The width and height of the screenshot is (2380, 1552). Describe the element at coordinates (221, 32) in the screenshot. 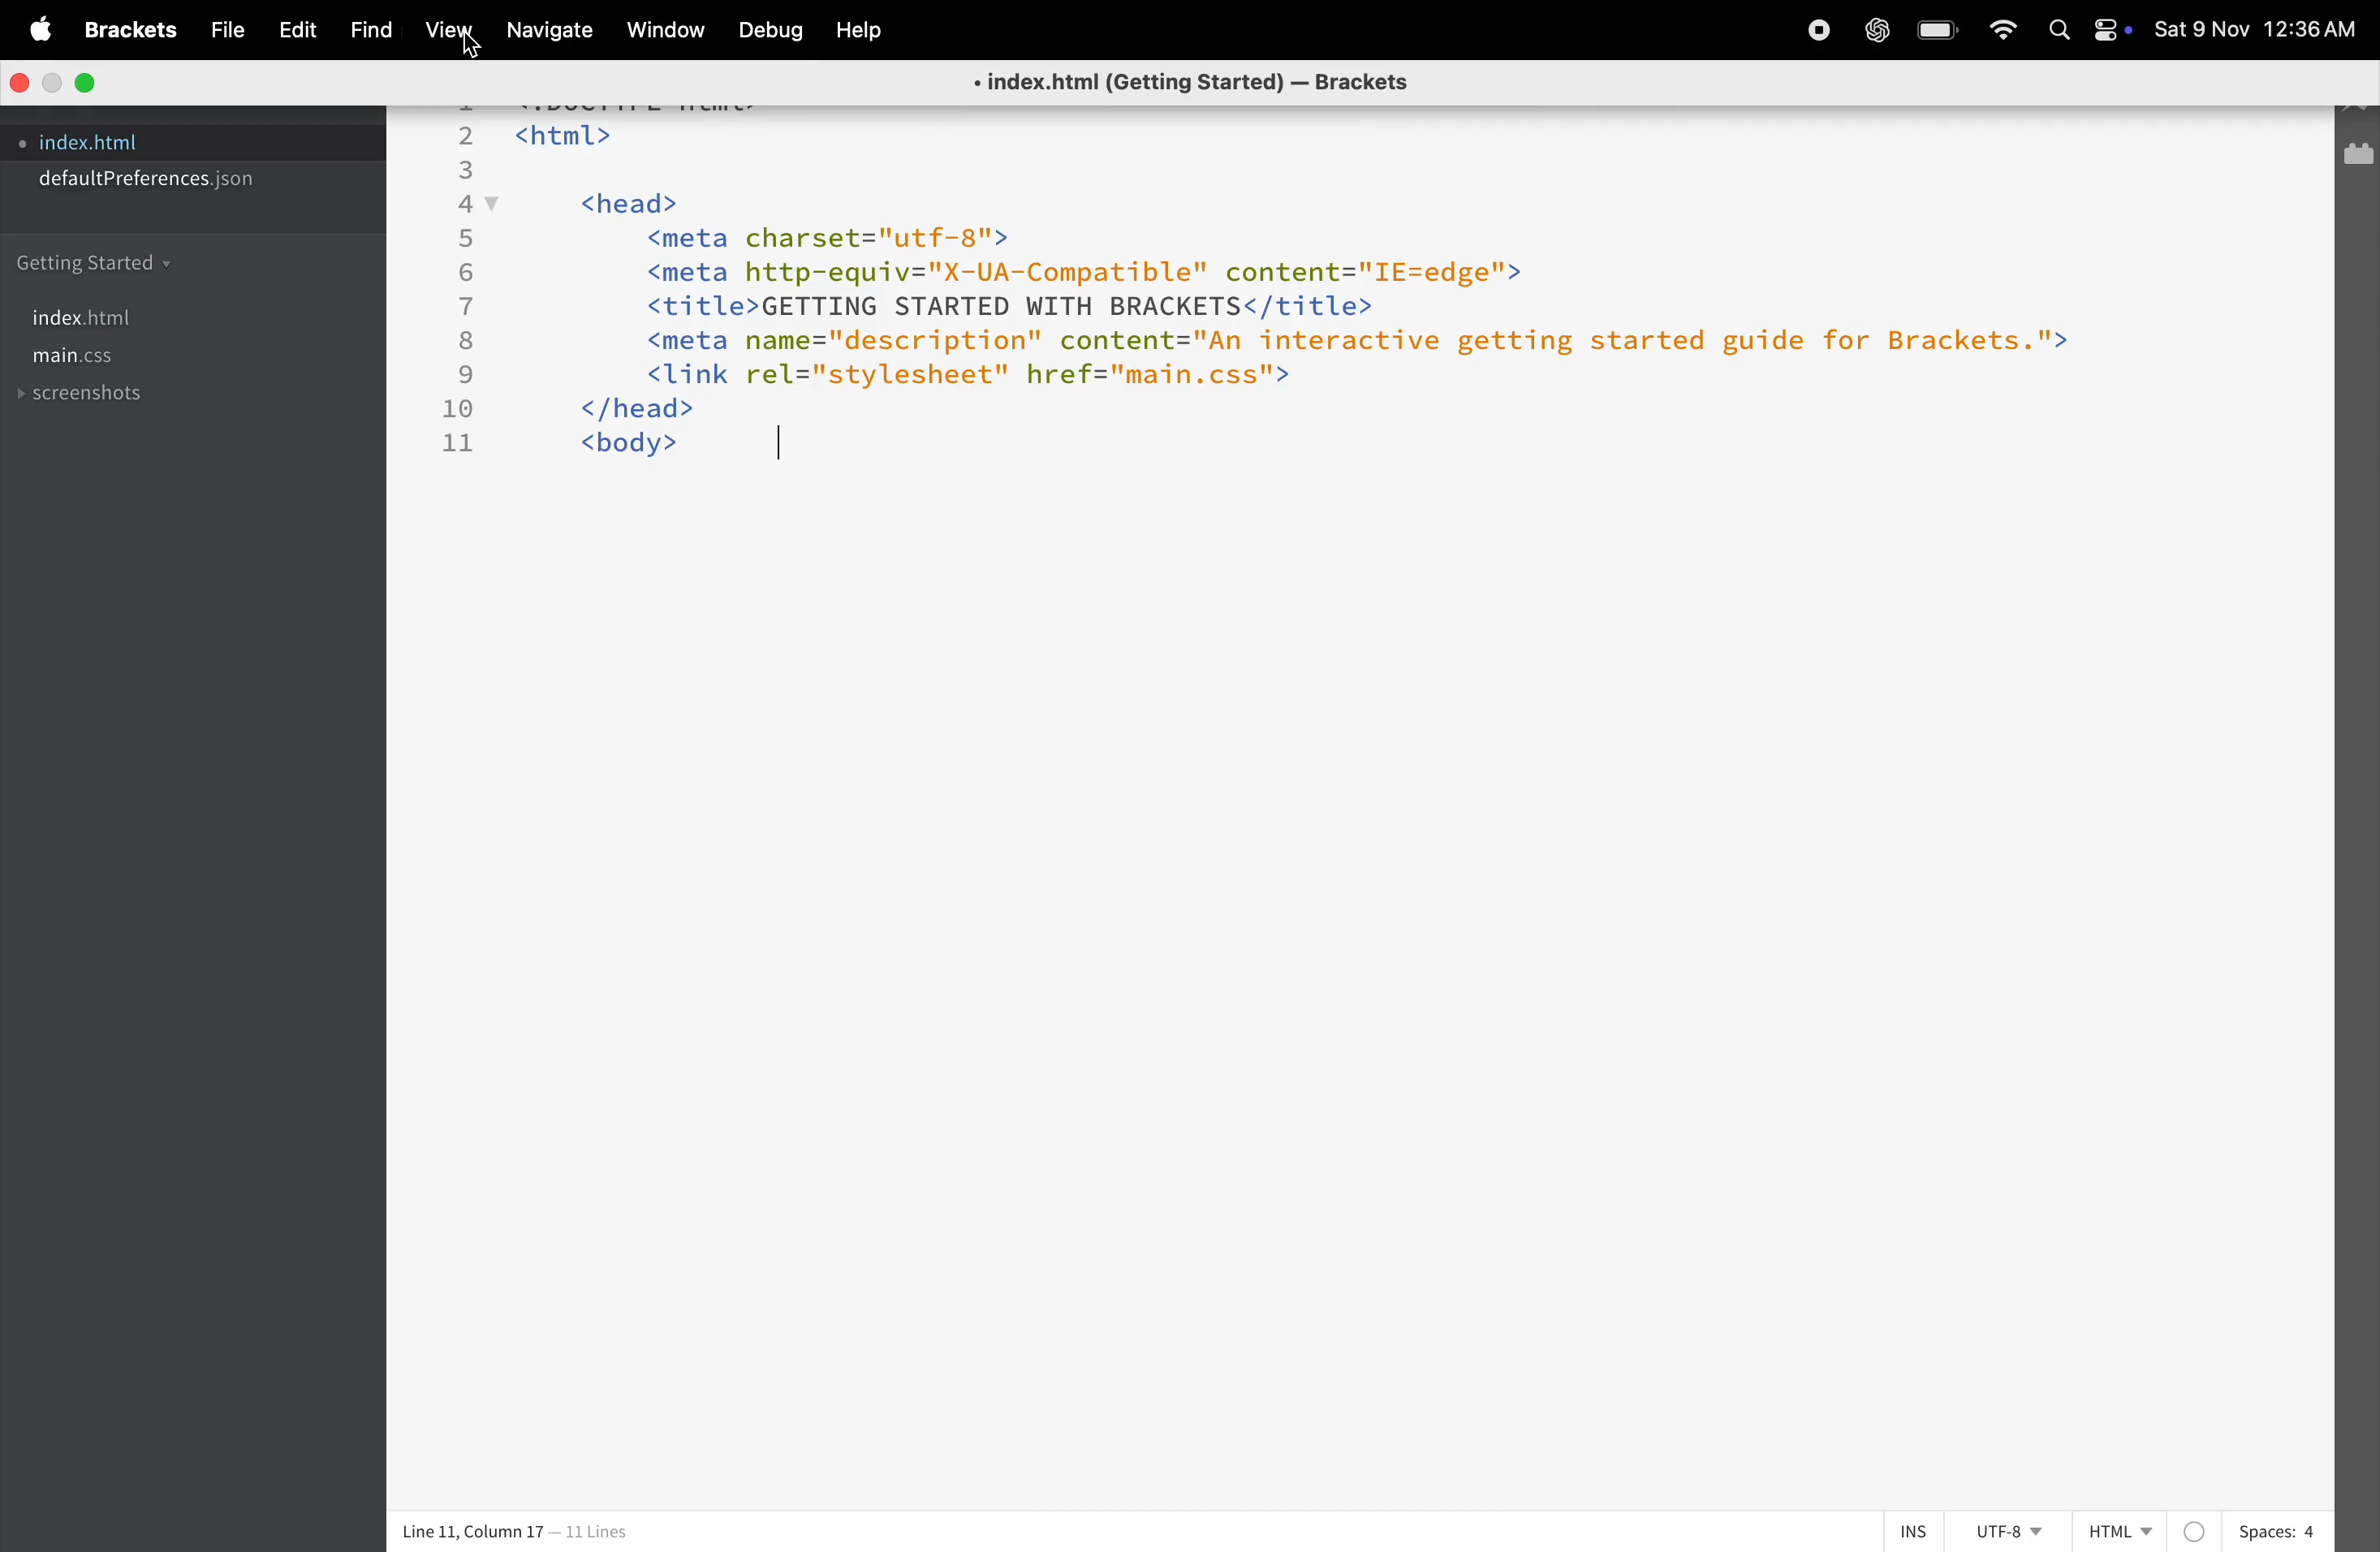

I see `file` at that location.